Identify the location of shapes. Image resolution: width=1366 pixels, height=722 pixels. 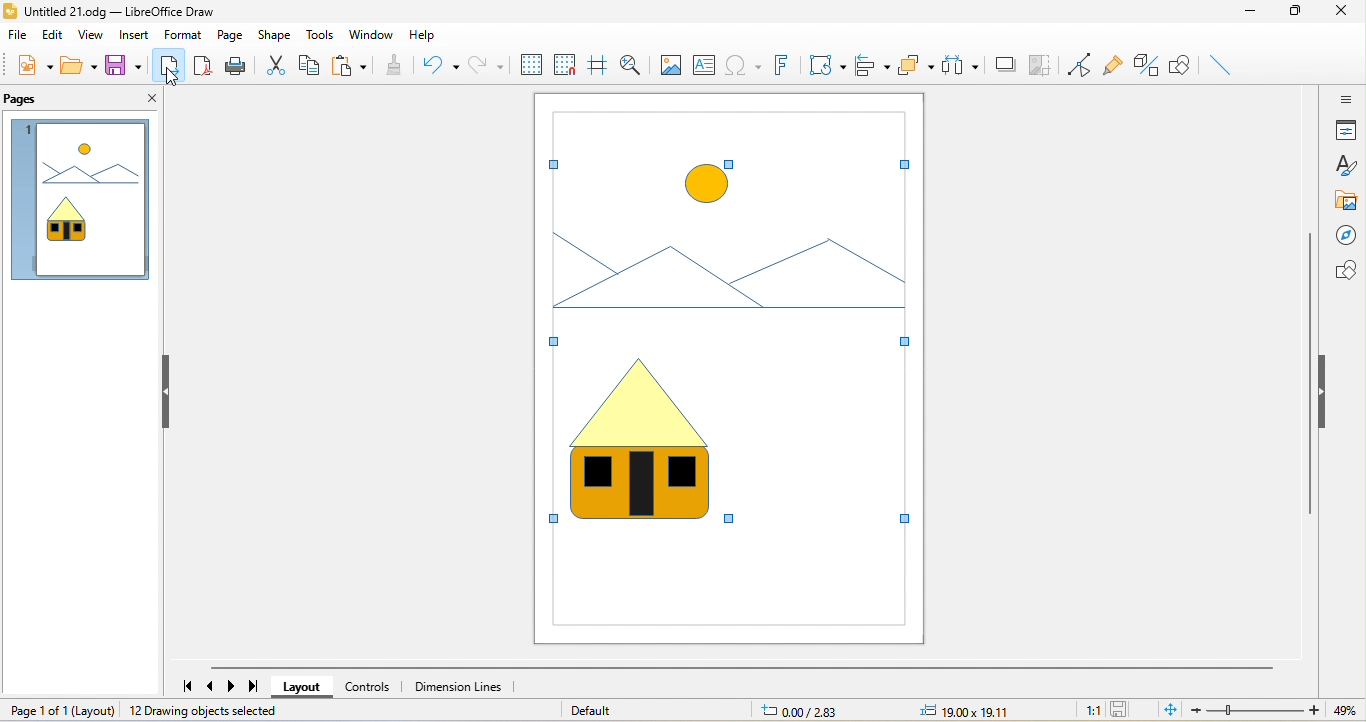
(1342, 271).